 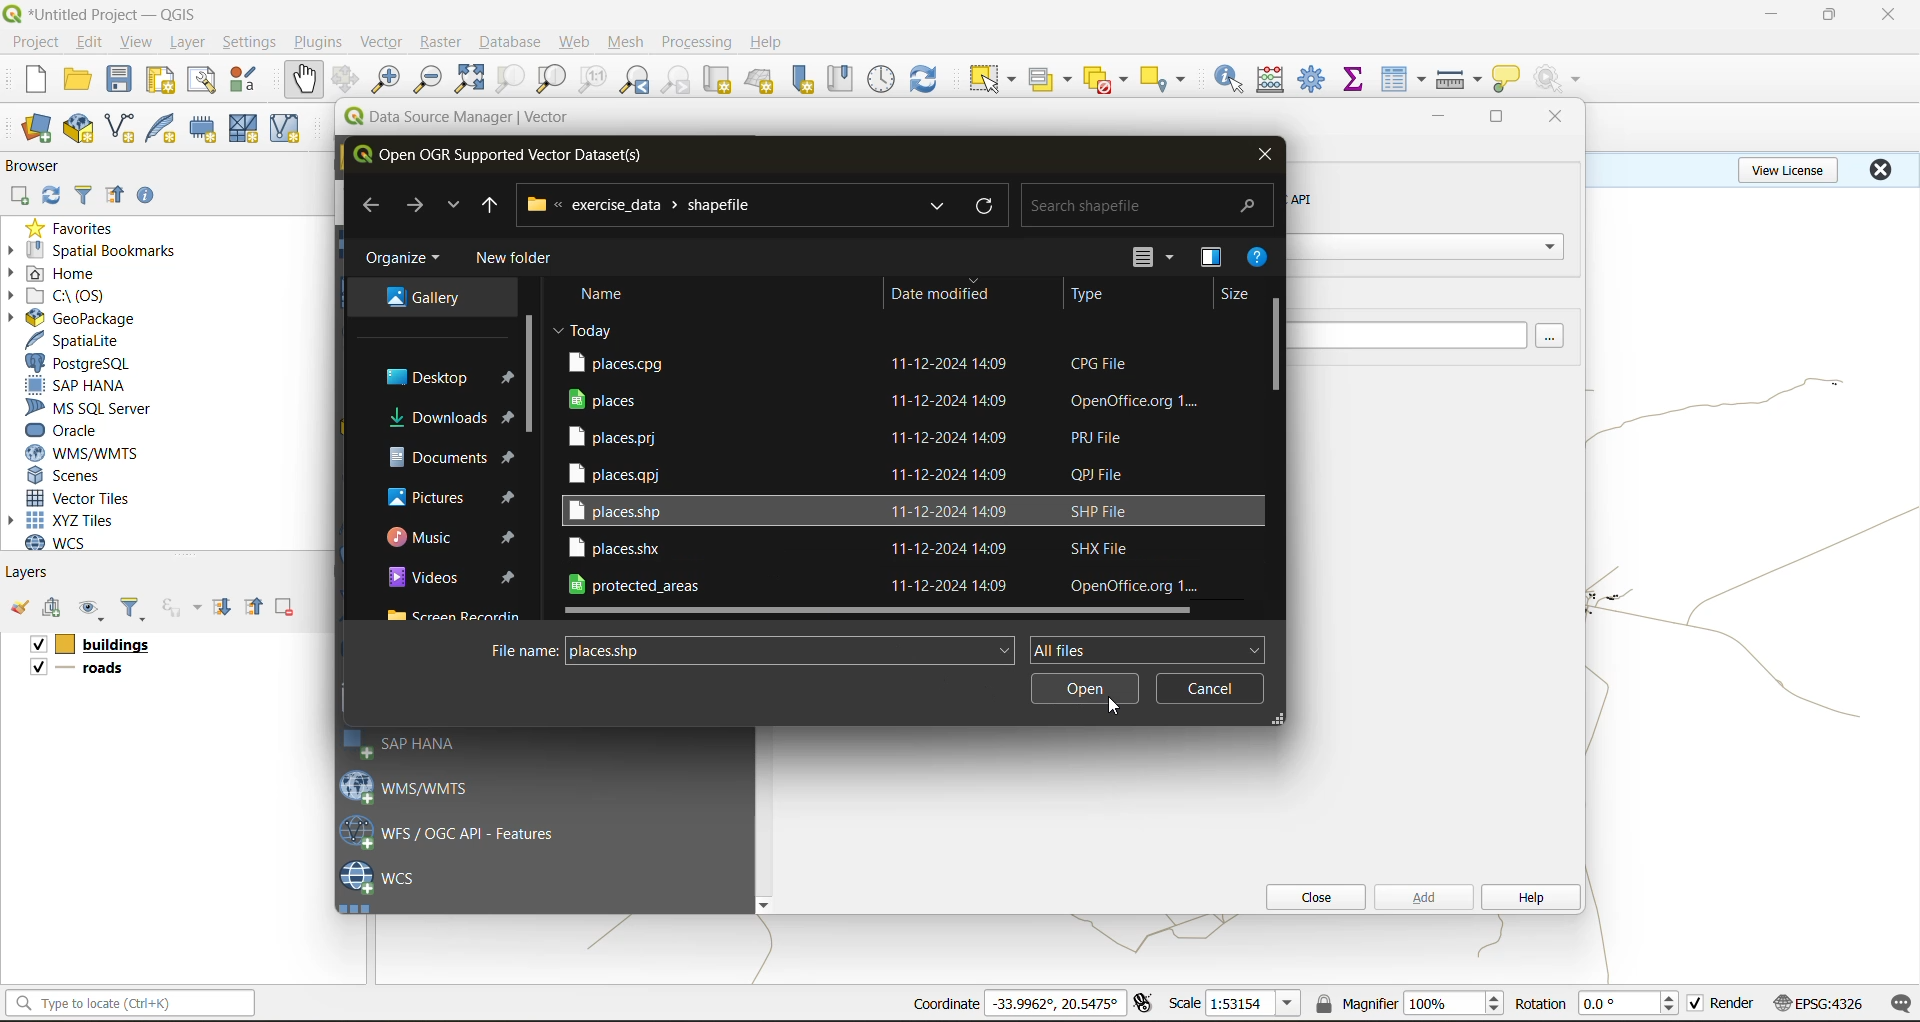 What do you see at coordinates (247, 131) in the screenshot?
I see `new mesh layer` at bounding box center [247, 131].